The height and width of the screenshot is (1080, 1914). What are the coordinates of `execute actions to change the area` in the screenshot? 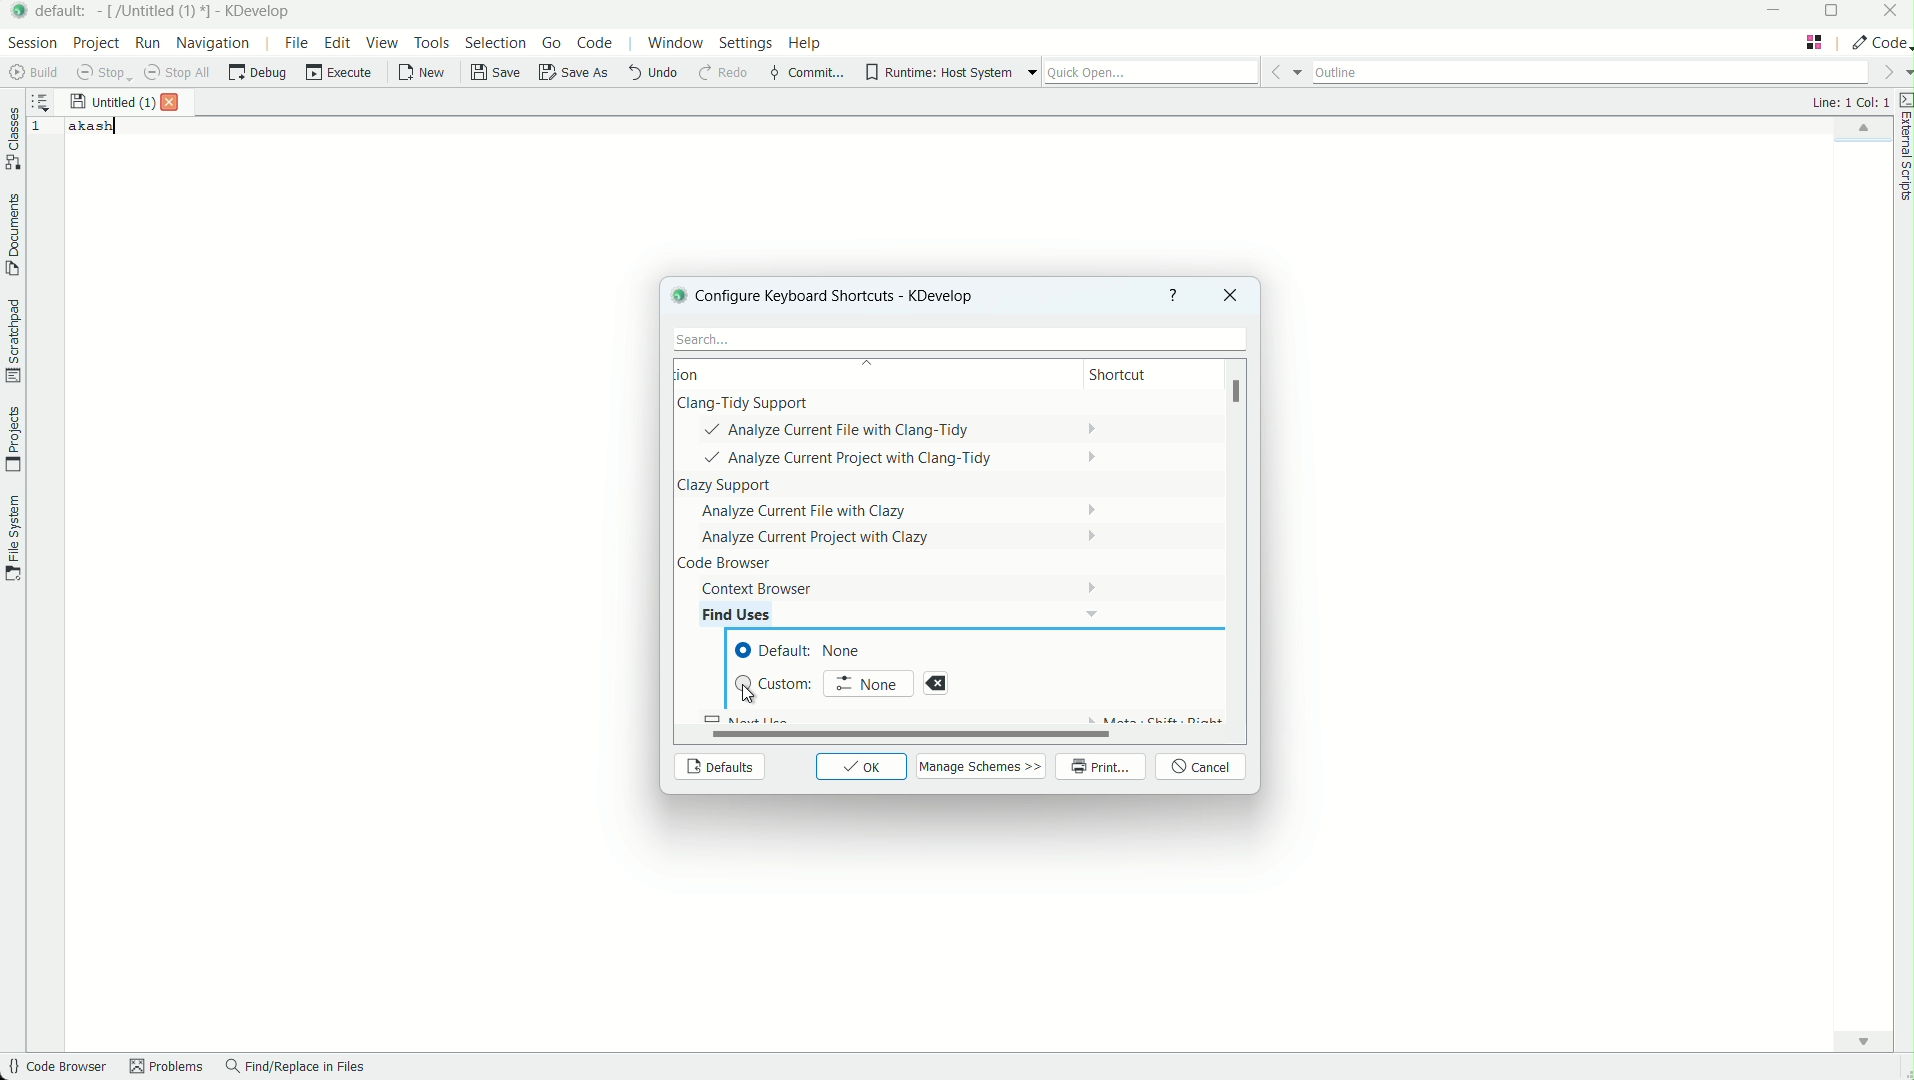 It's located at (1878, 42).